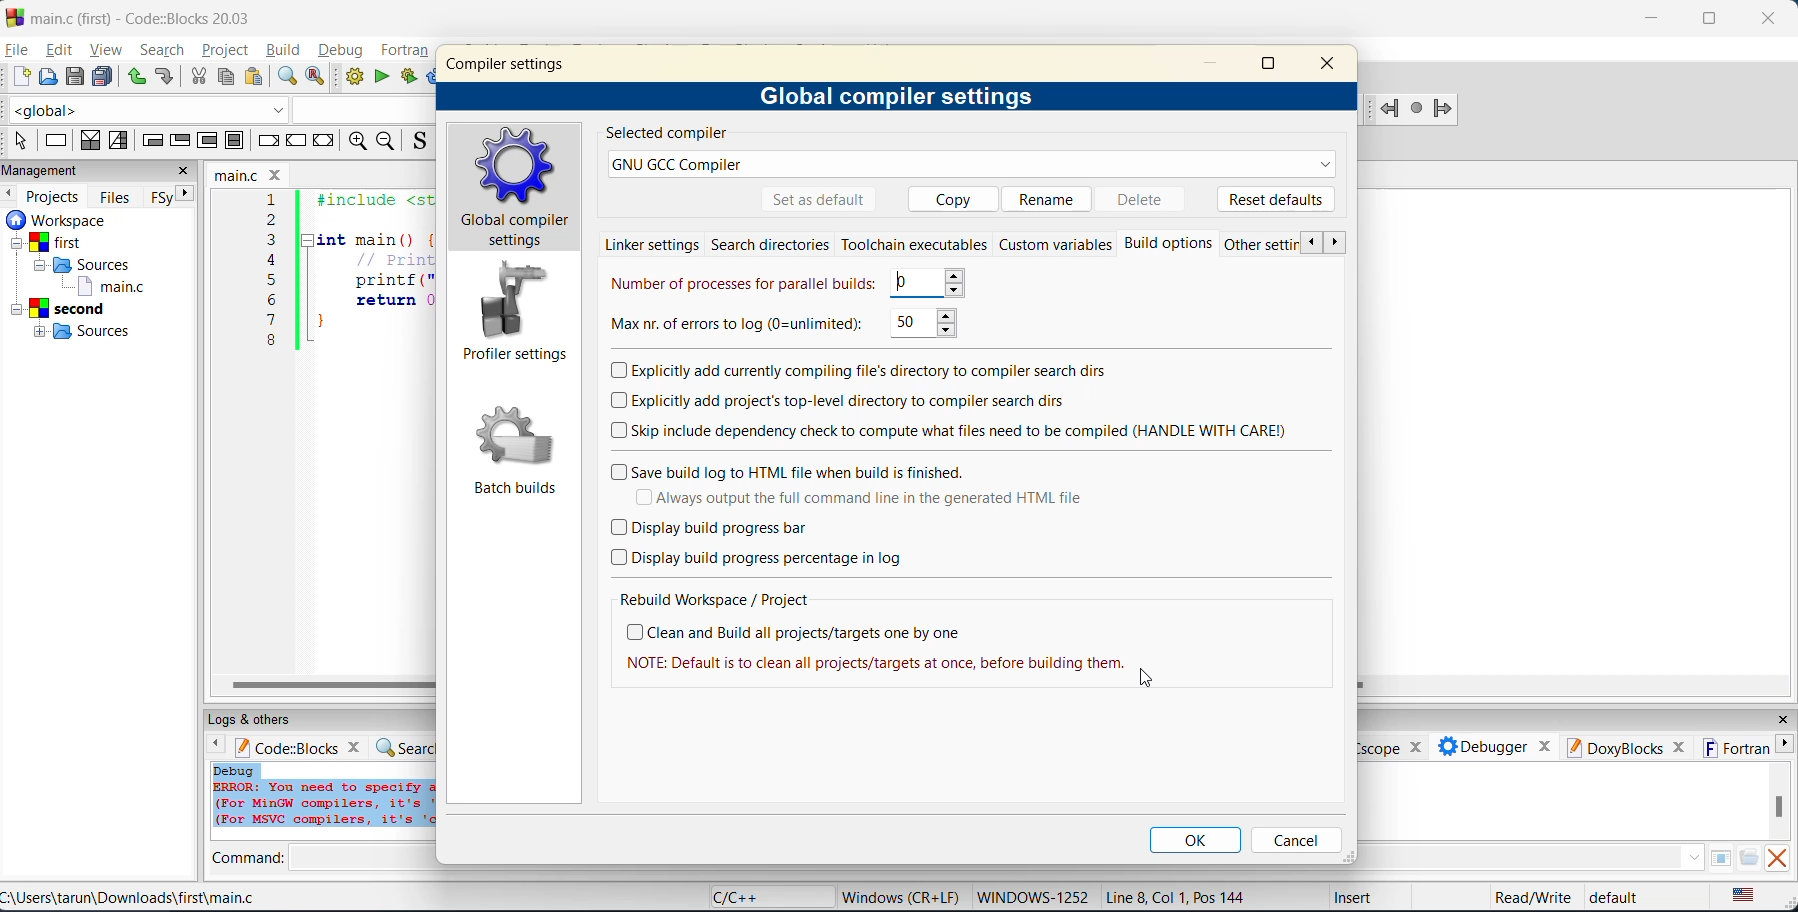 This screenshot has width=1798, height=912. What do you see at coordinates (153, 143) in the screenshot?
I see `entry-condition loop` at bounding box center [153, 143].